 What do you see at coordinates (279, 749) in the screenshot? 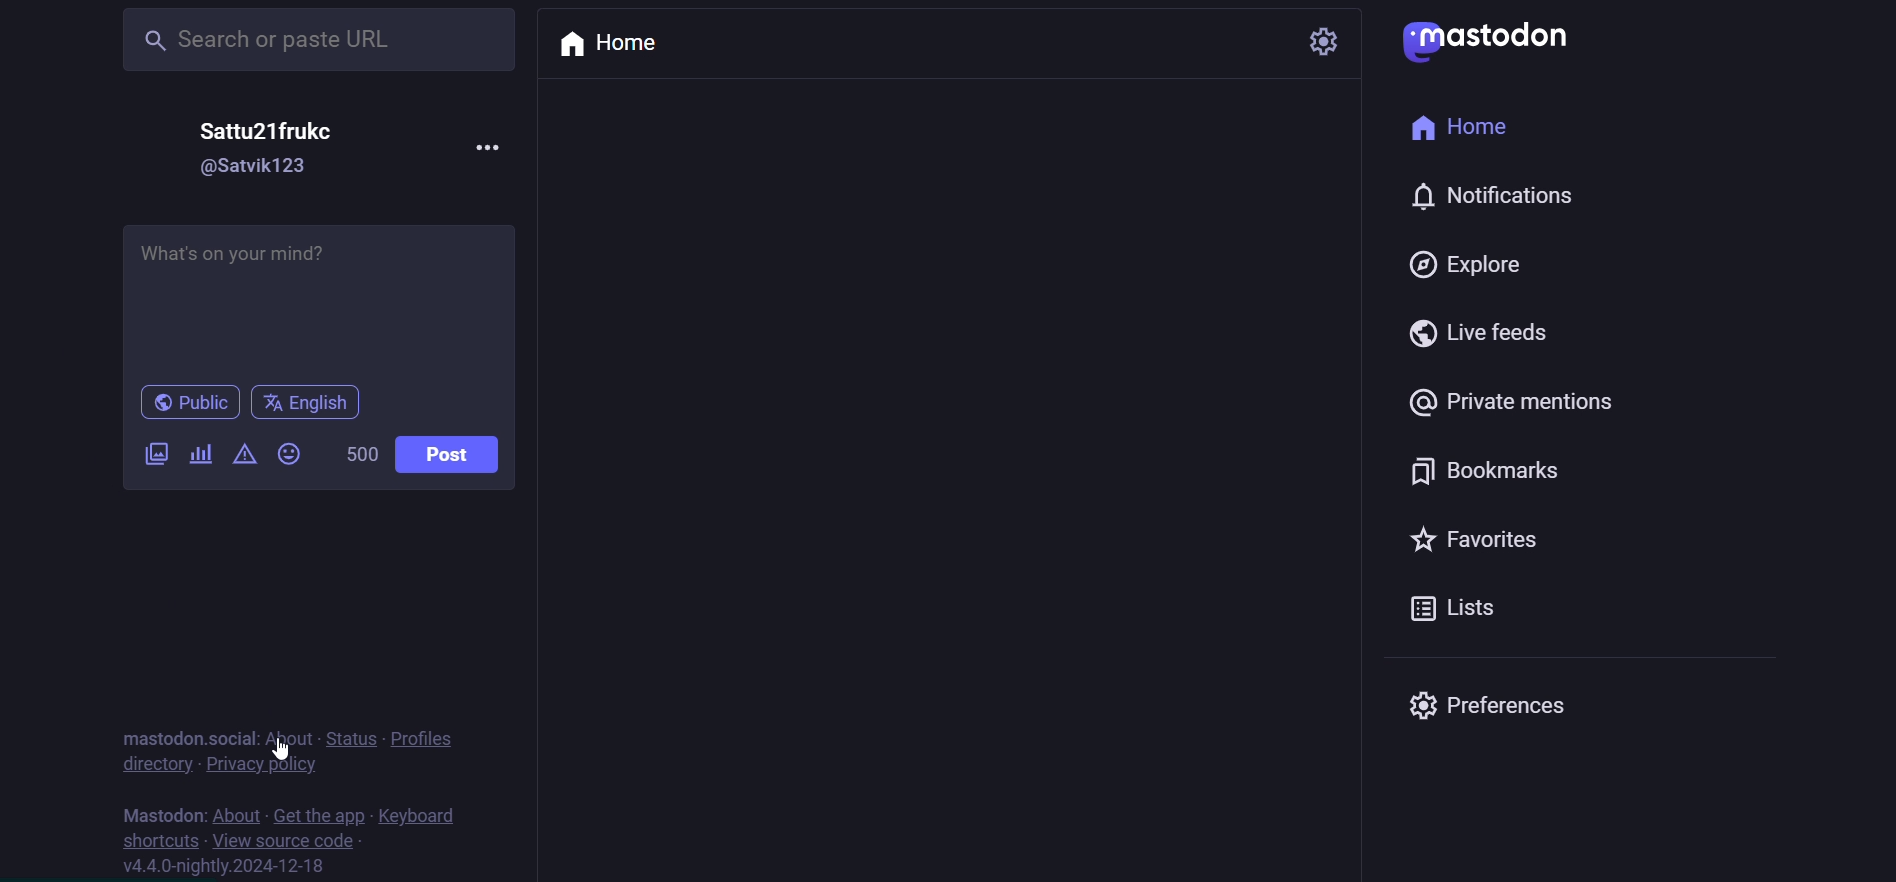
I see `pointer` at bounding box center [279, 749].